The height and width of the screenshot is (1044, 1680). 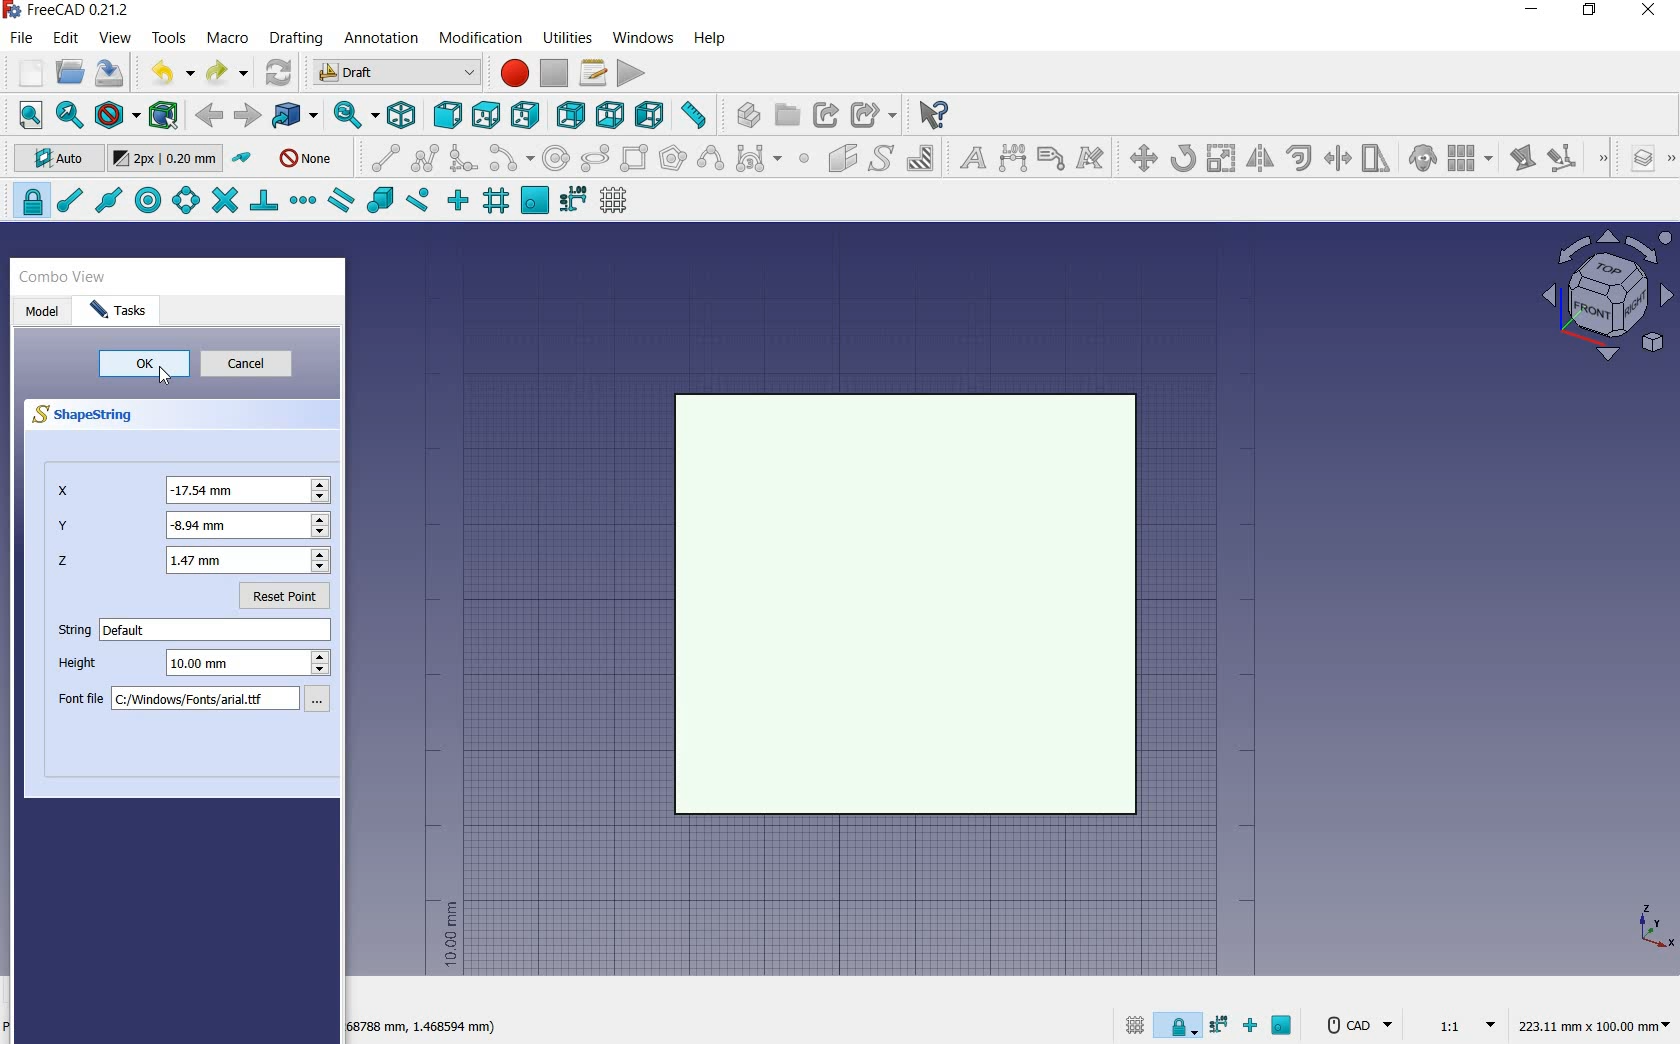 I want to click on ok, so click(x=145, y=362).